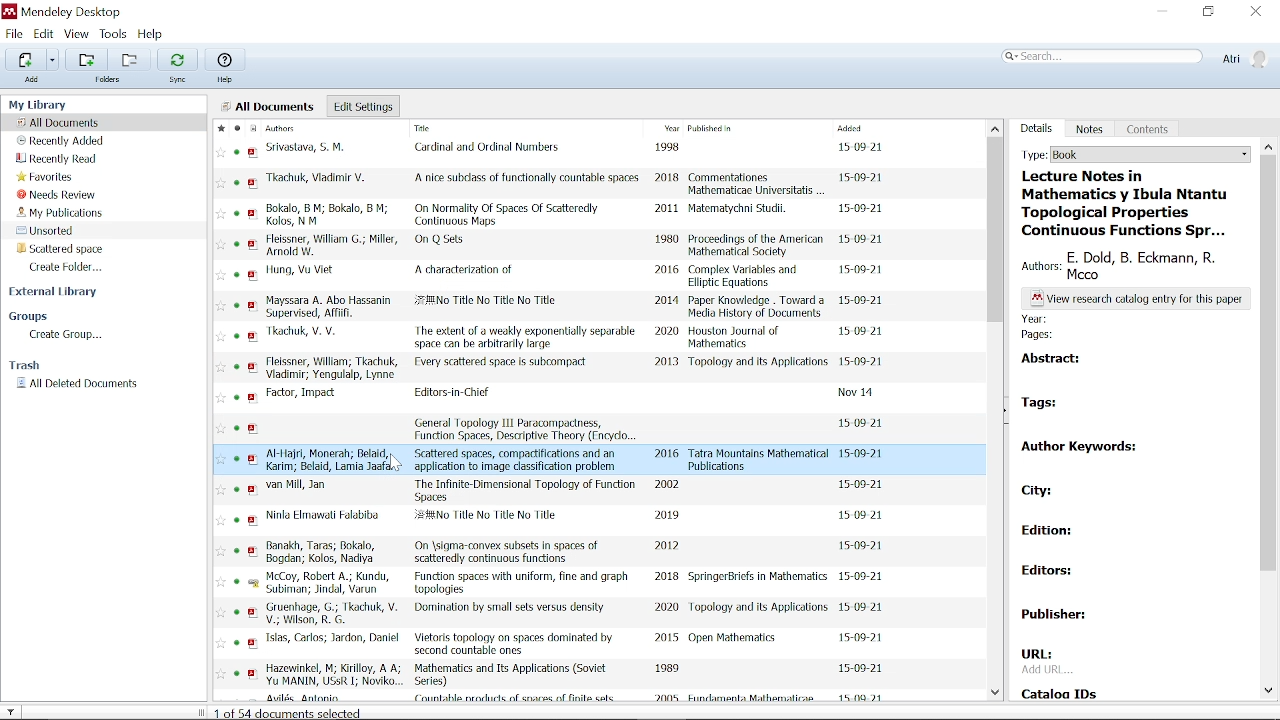 The height and width of the screenshot is (720, 1280). Describe the element at coordinates (86, 59) in the screenshot. I see `Add folder` at that location.